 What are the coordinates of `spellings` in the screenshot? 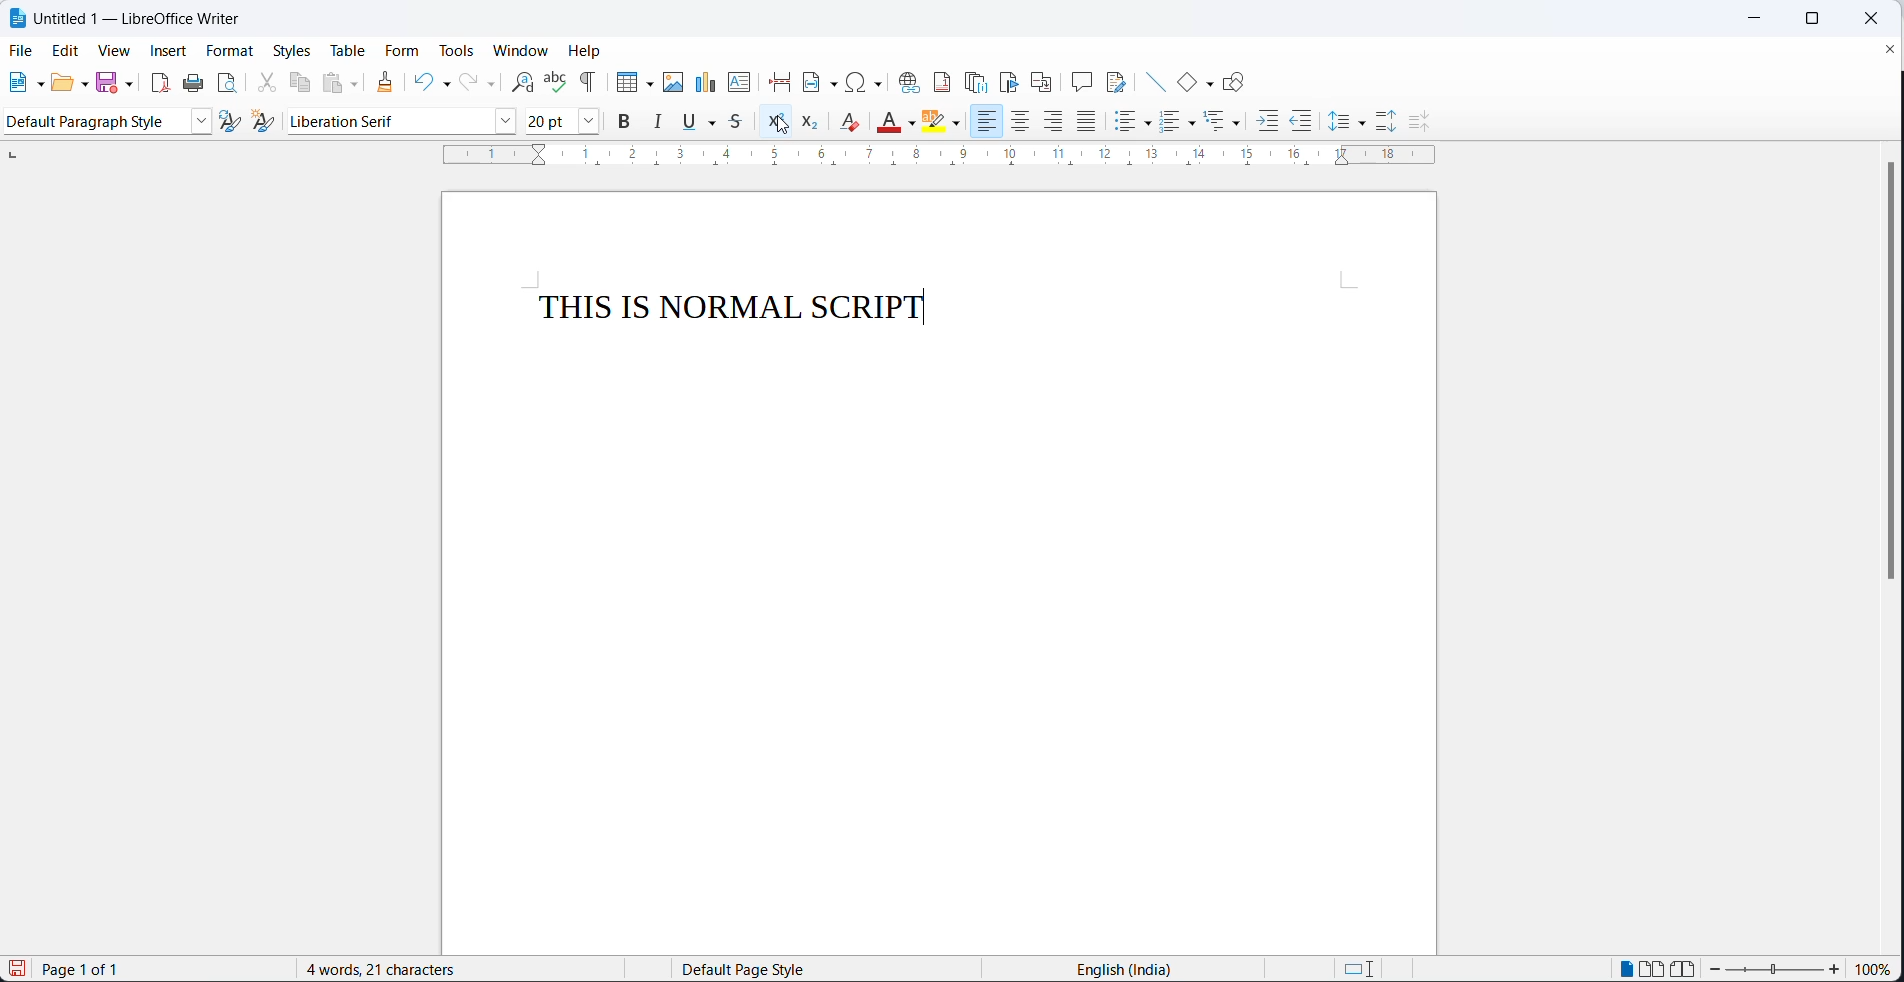 It's located at (553, 81).